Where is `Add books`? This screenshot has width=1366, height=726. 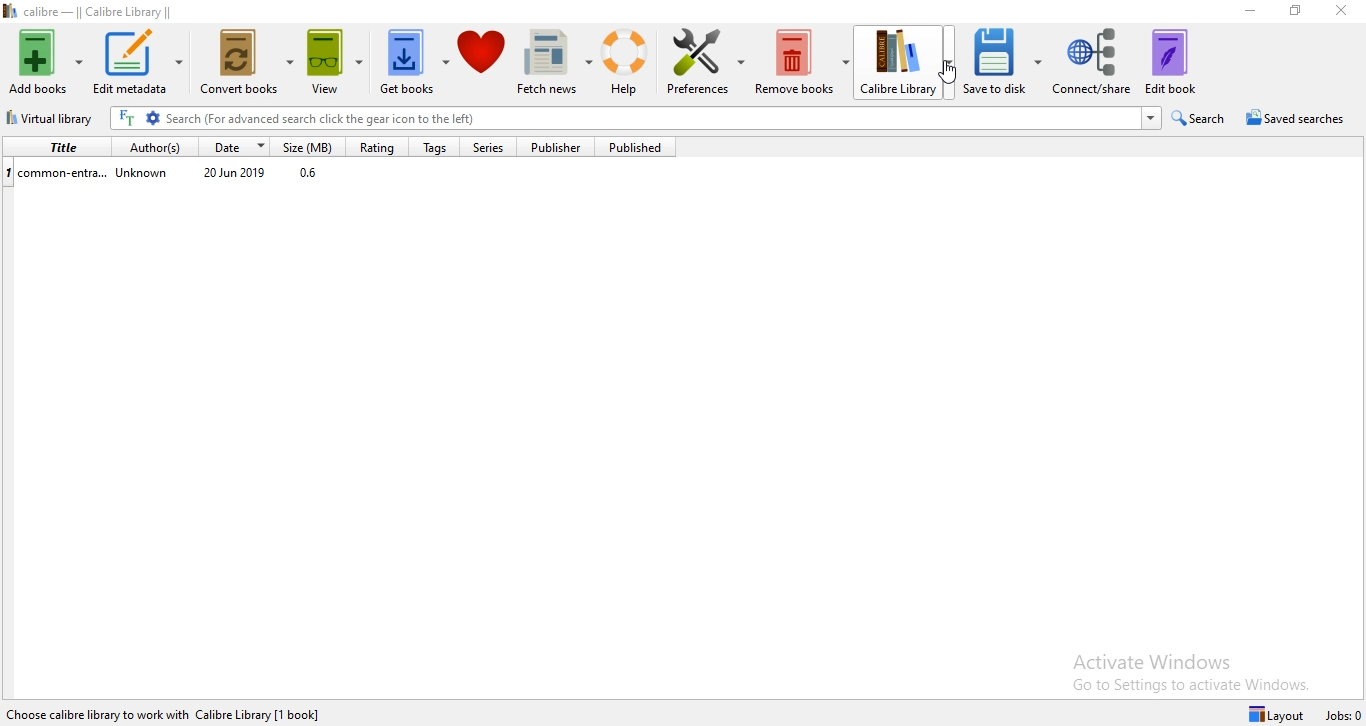 Add books is located at coordinates (44, 59).